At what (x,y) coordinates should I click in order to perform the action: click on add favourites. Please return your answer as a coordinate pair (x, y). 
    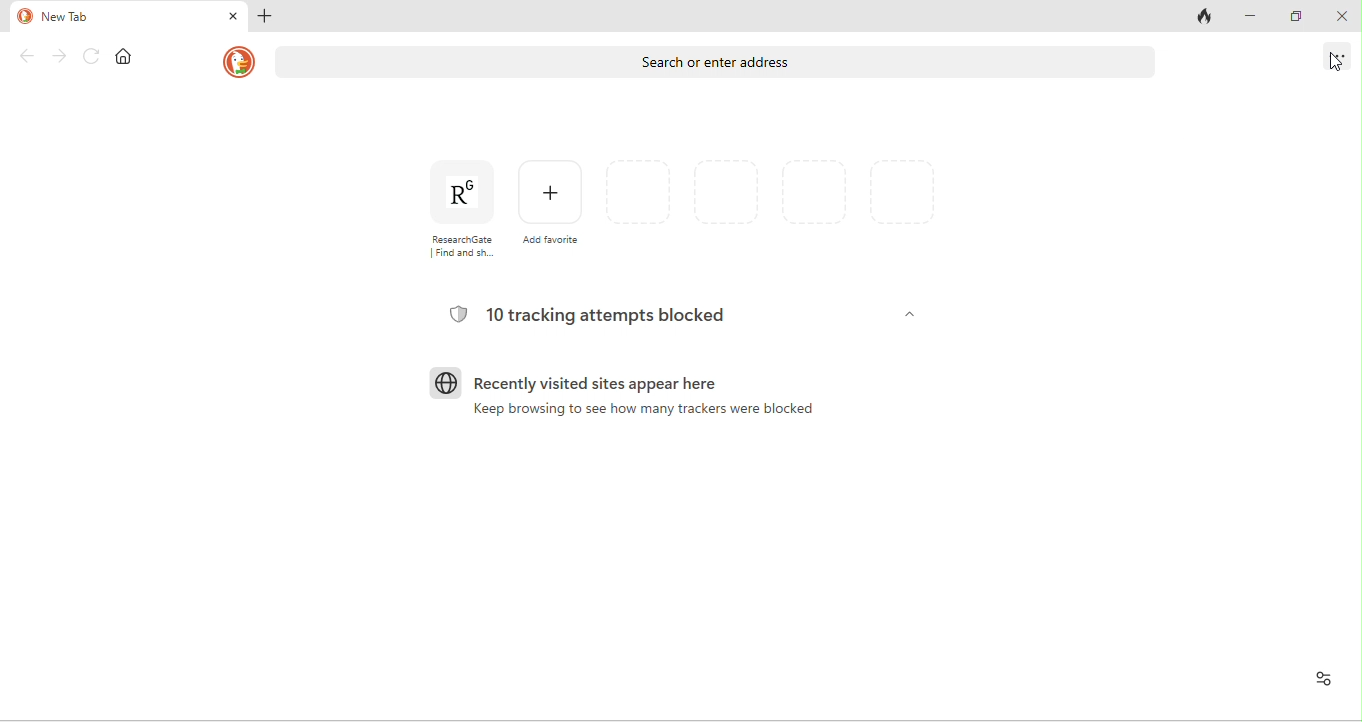
    Looking at the image, I should click on (550, 215).